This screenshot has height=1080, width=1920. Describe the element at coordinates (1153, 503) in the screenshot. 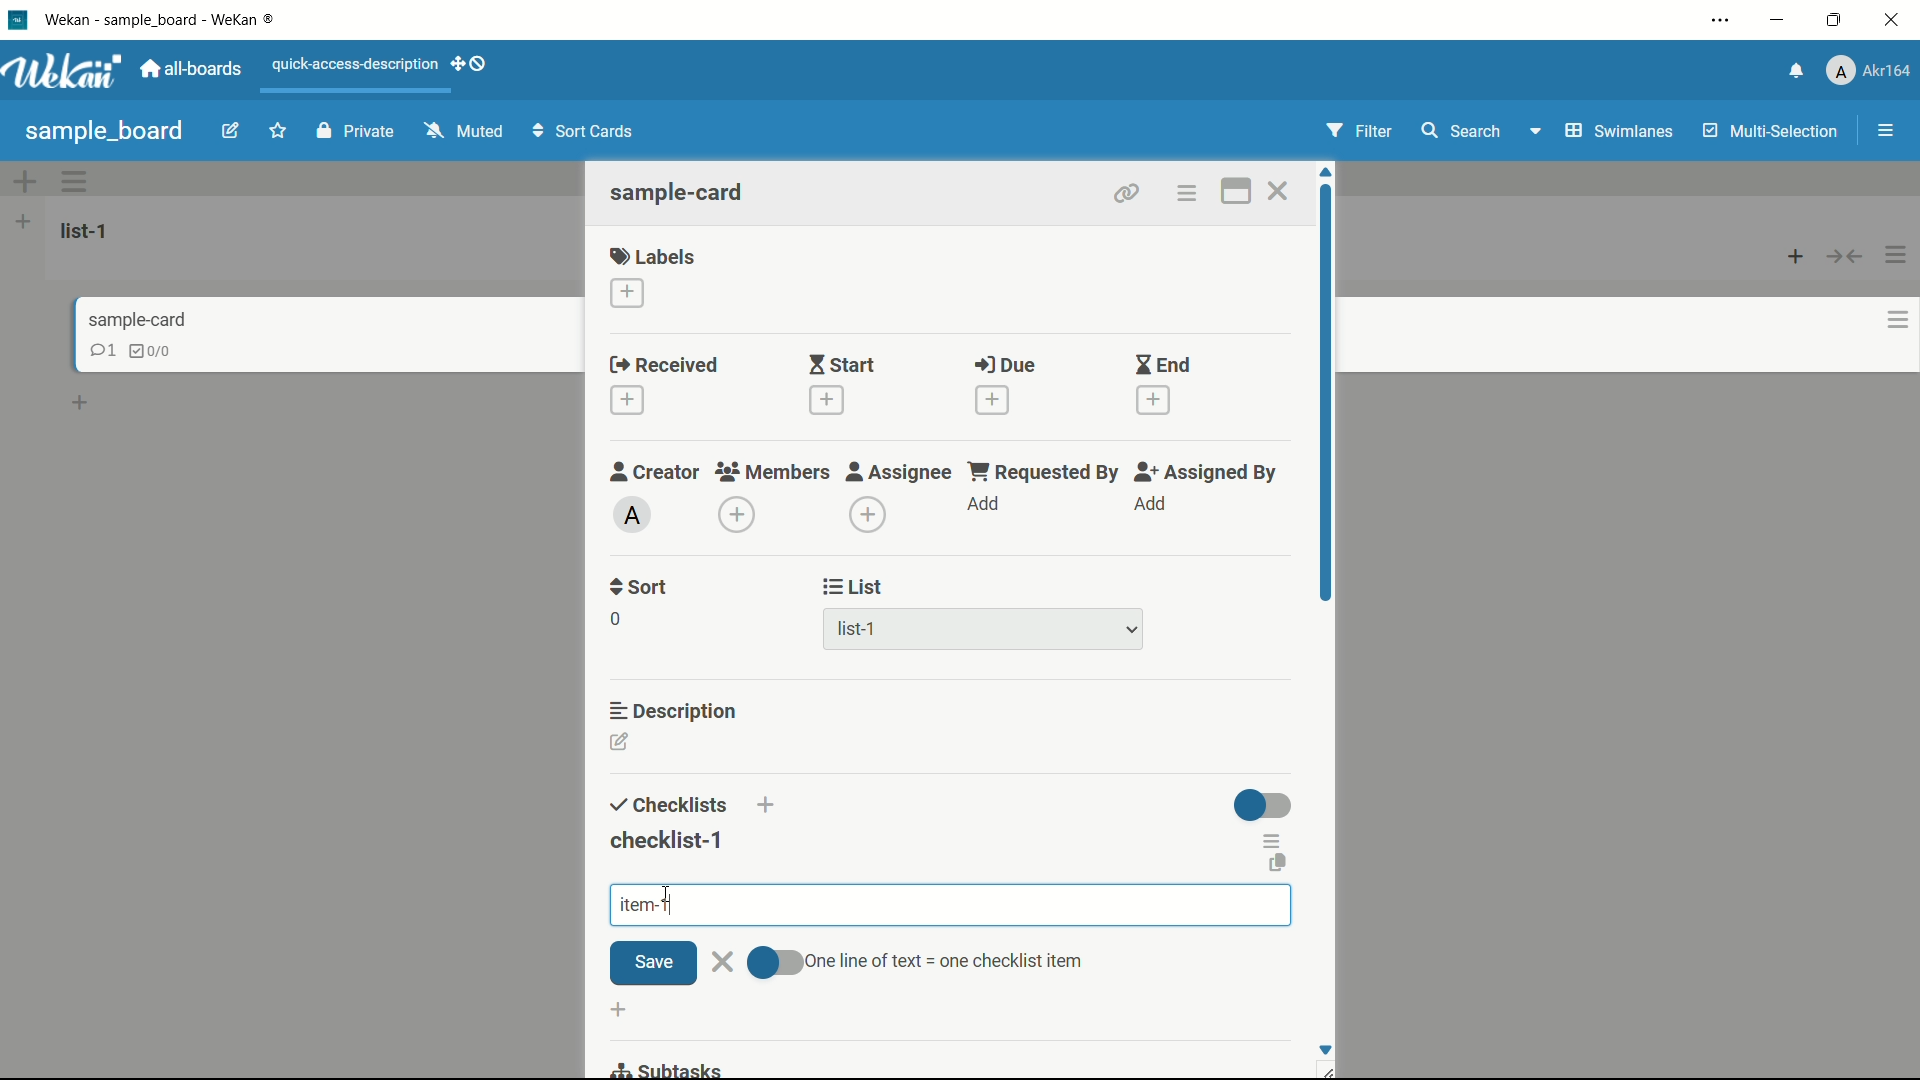

I see `add` at that location.